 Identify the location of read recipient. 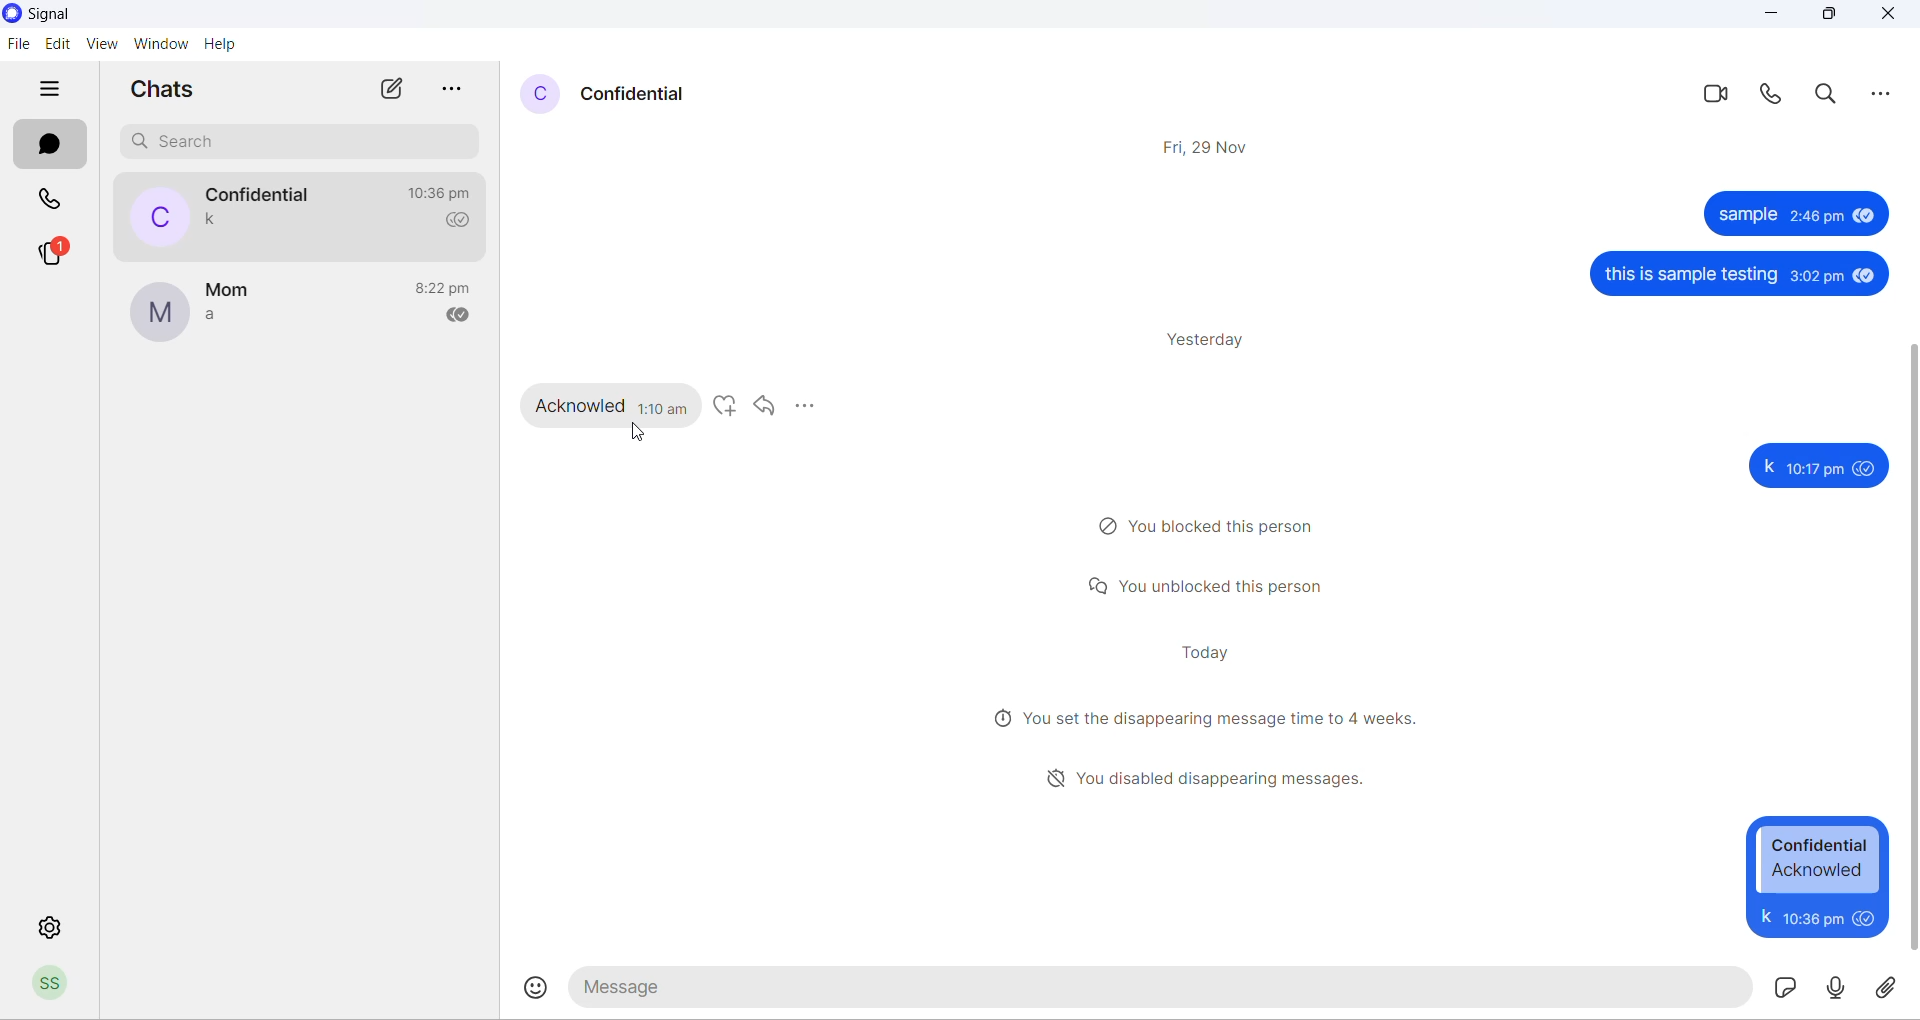
(465, 318).